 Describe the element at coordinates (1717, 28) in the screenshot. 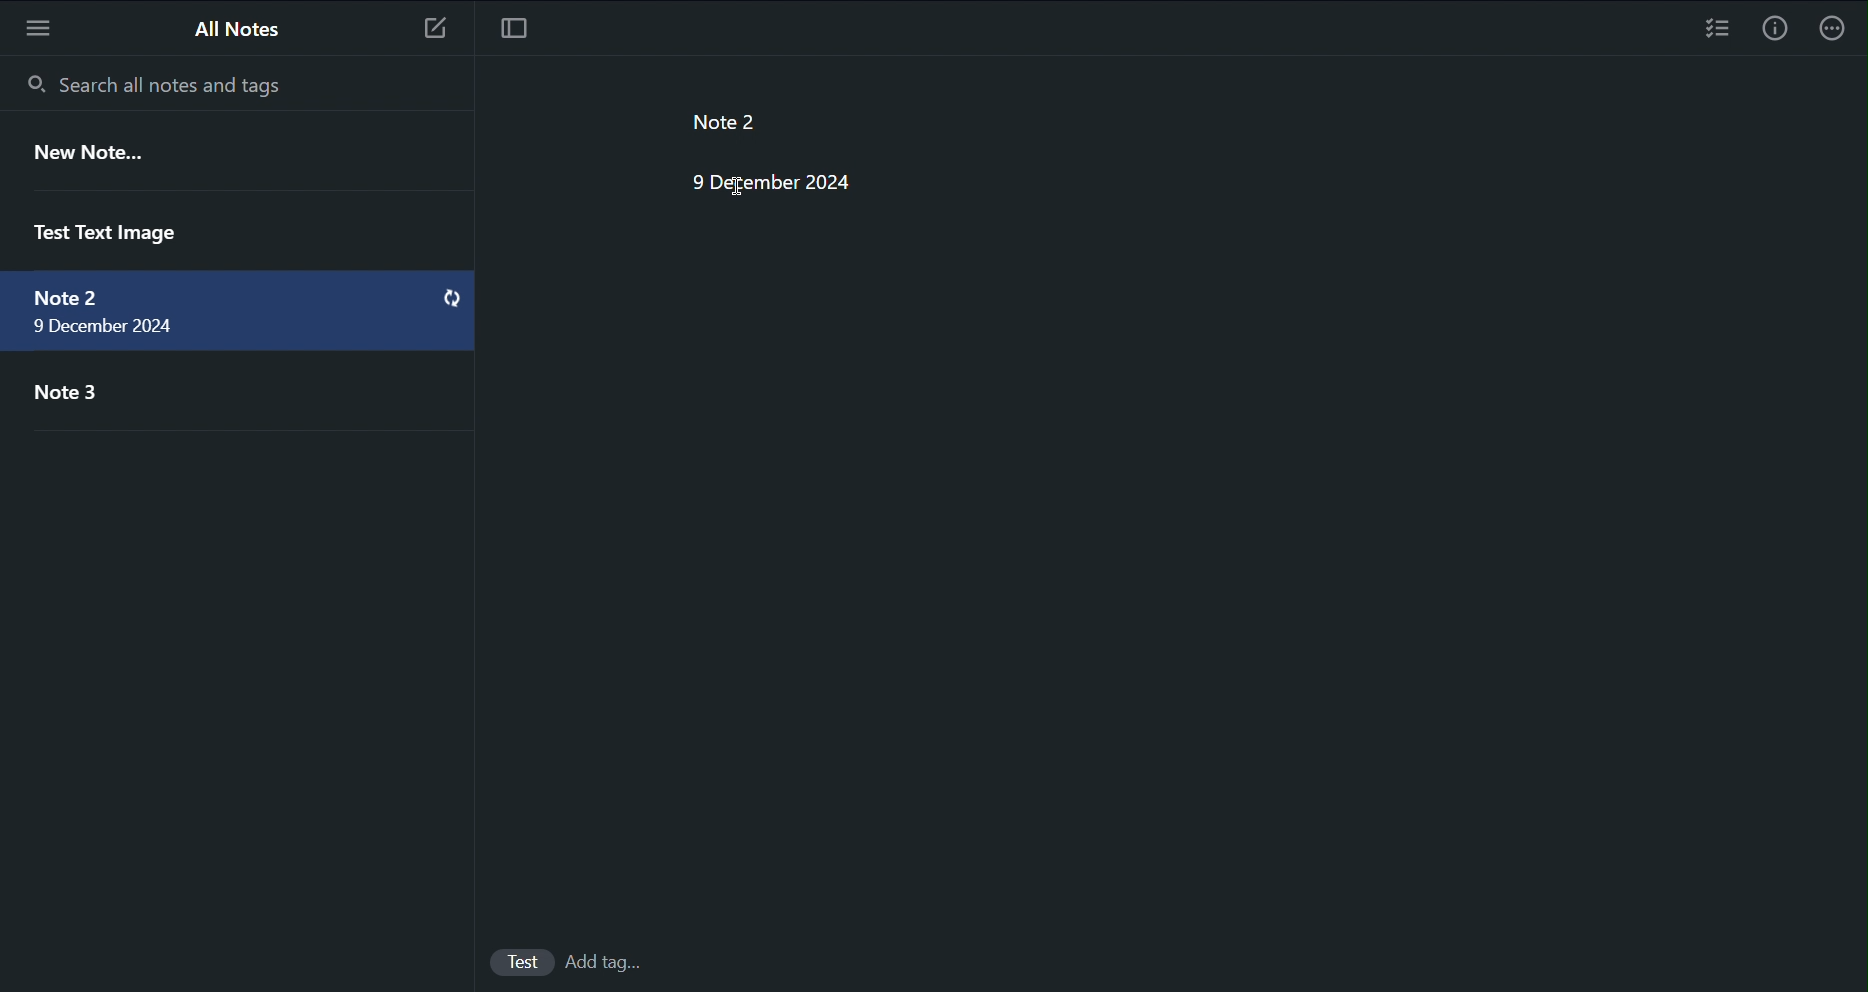

I see `Checklist` at that location.